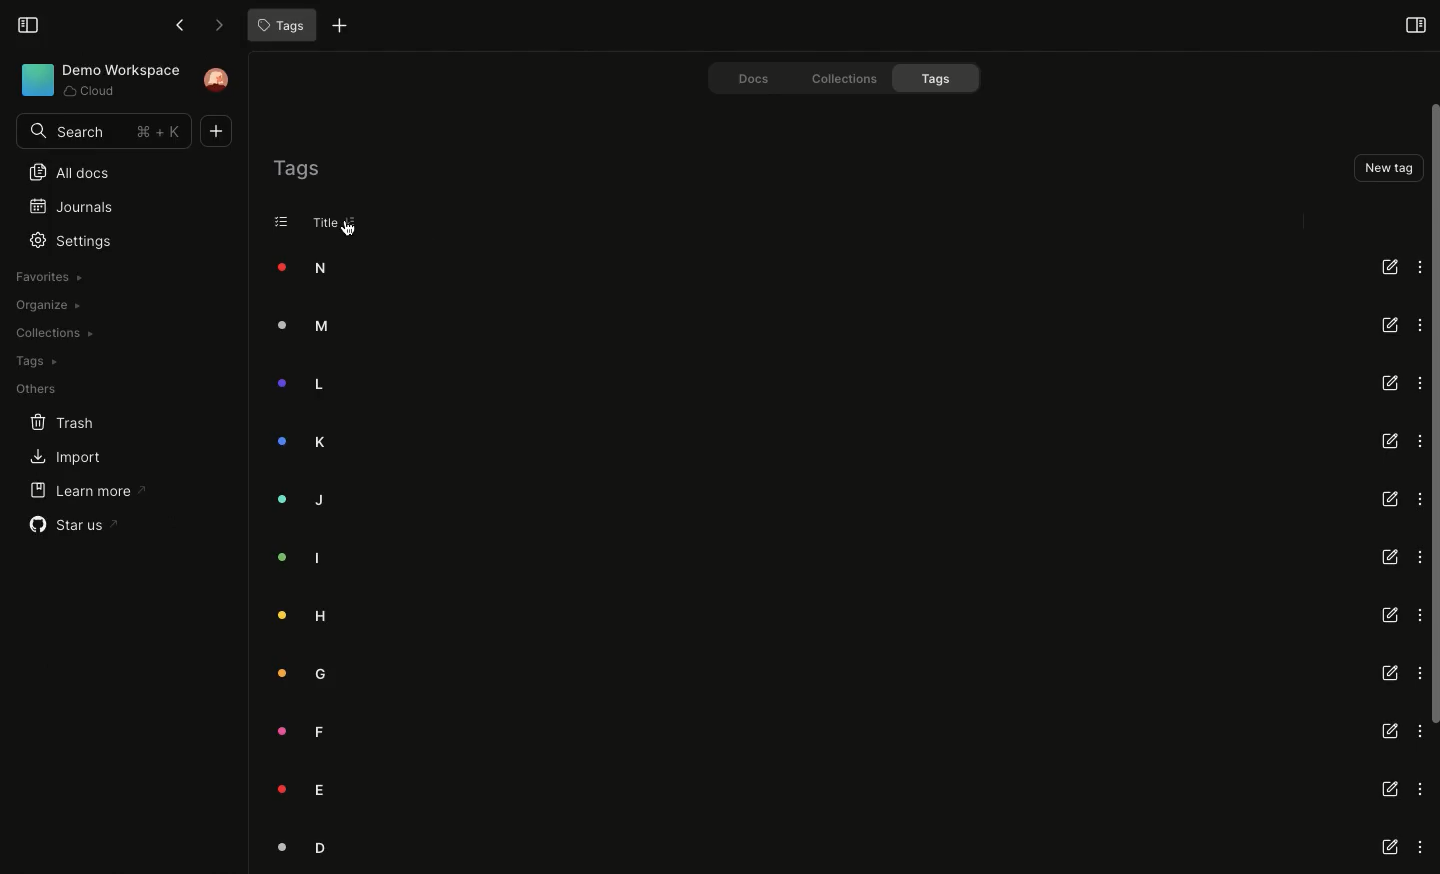 Image resolution: width=1440 pixels, height=874 pixels. What do you see at coordinates (1386, 167) in the screenshot?
I see `New tag` at bounding box center [1386, 167].